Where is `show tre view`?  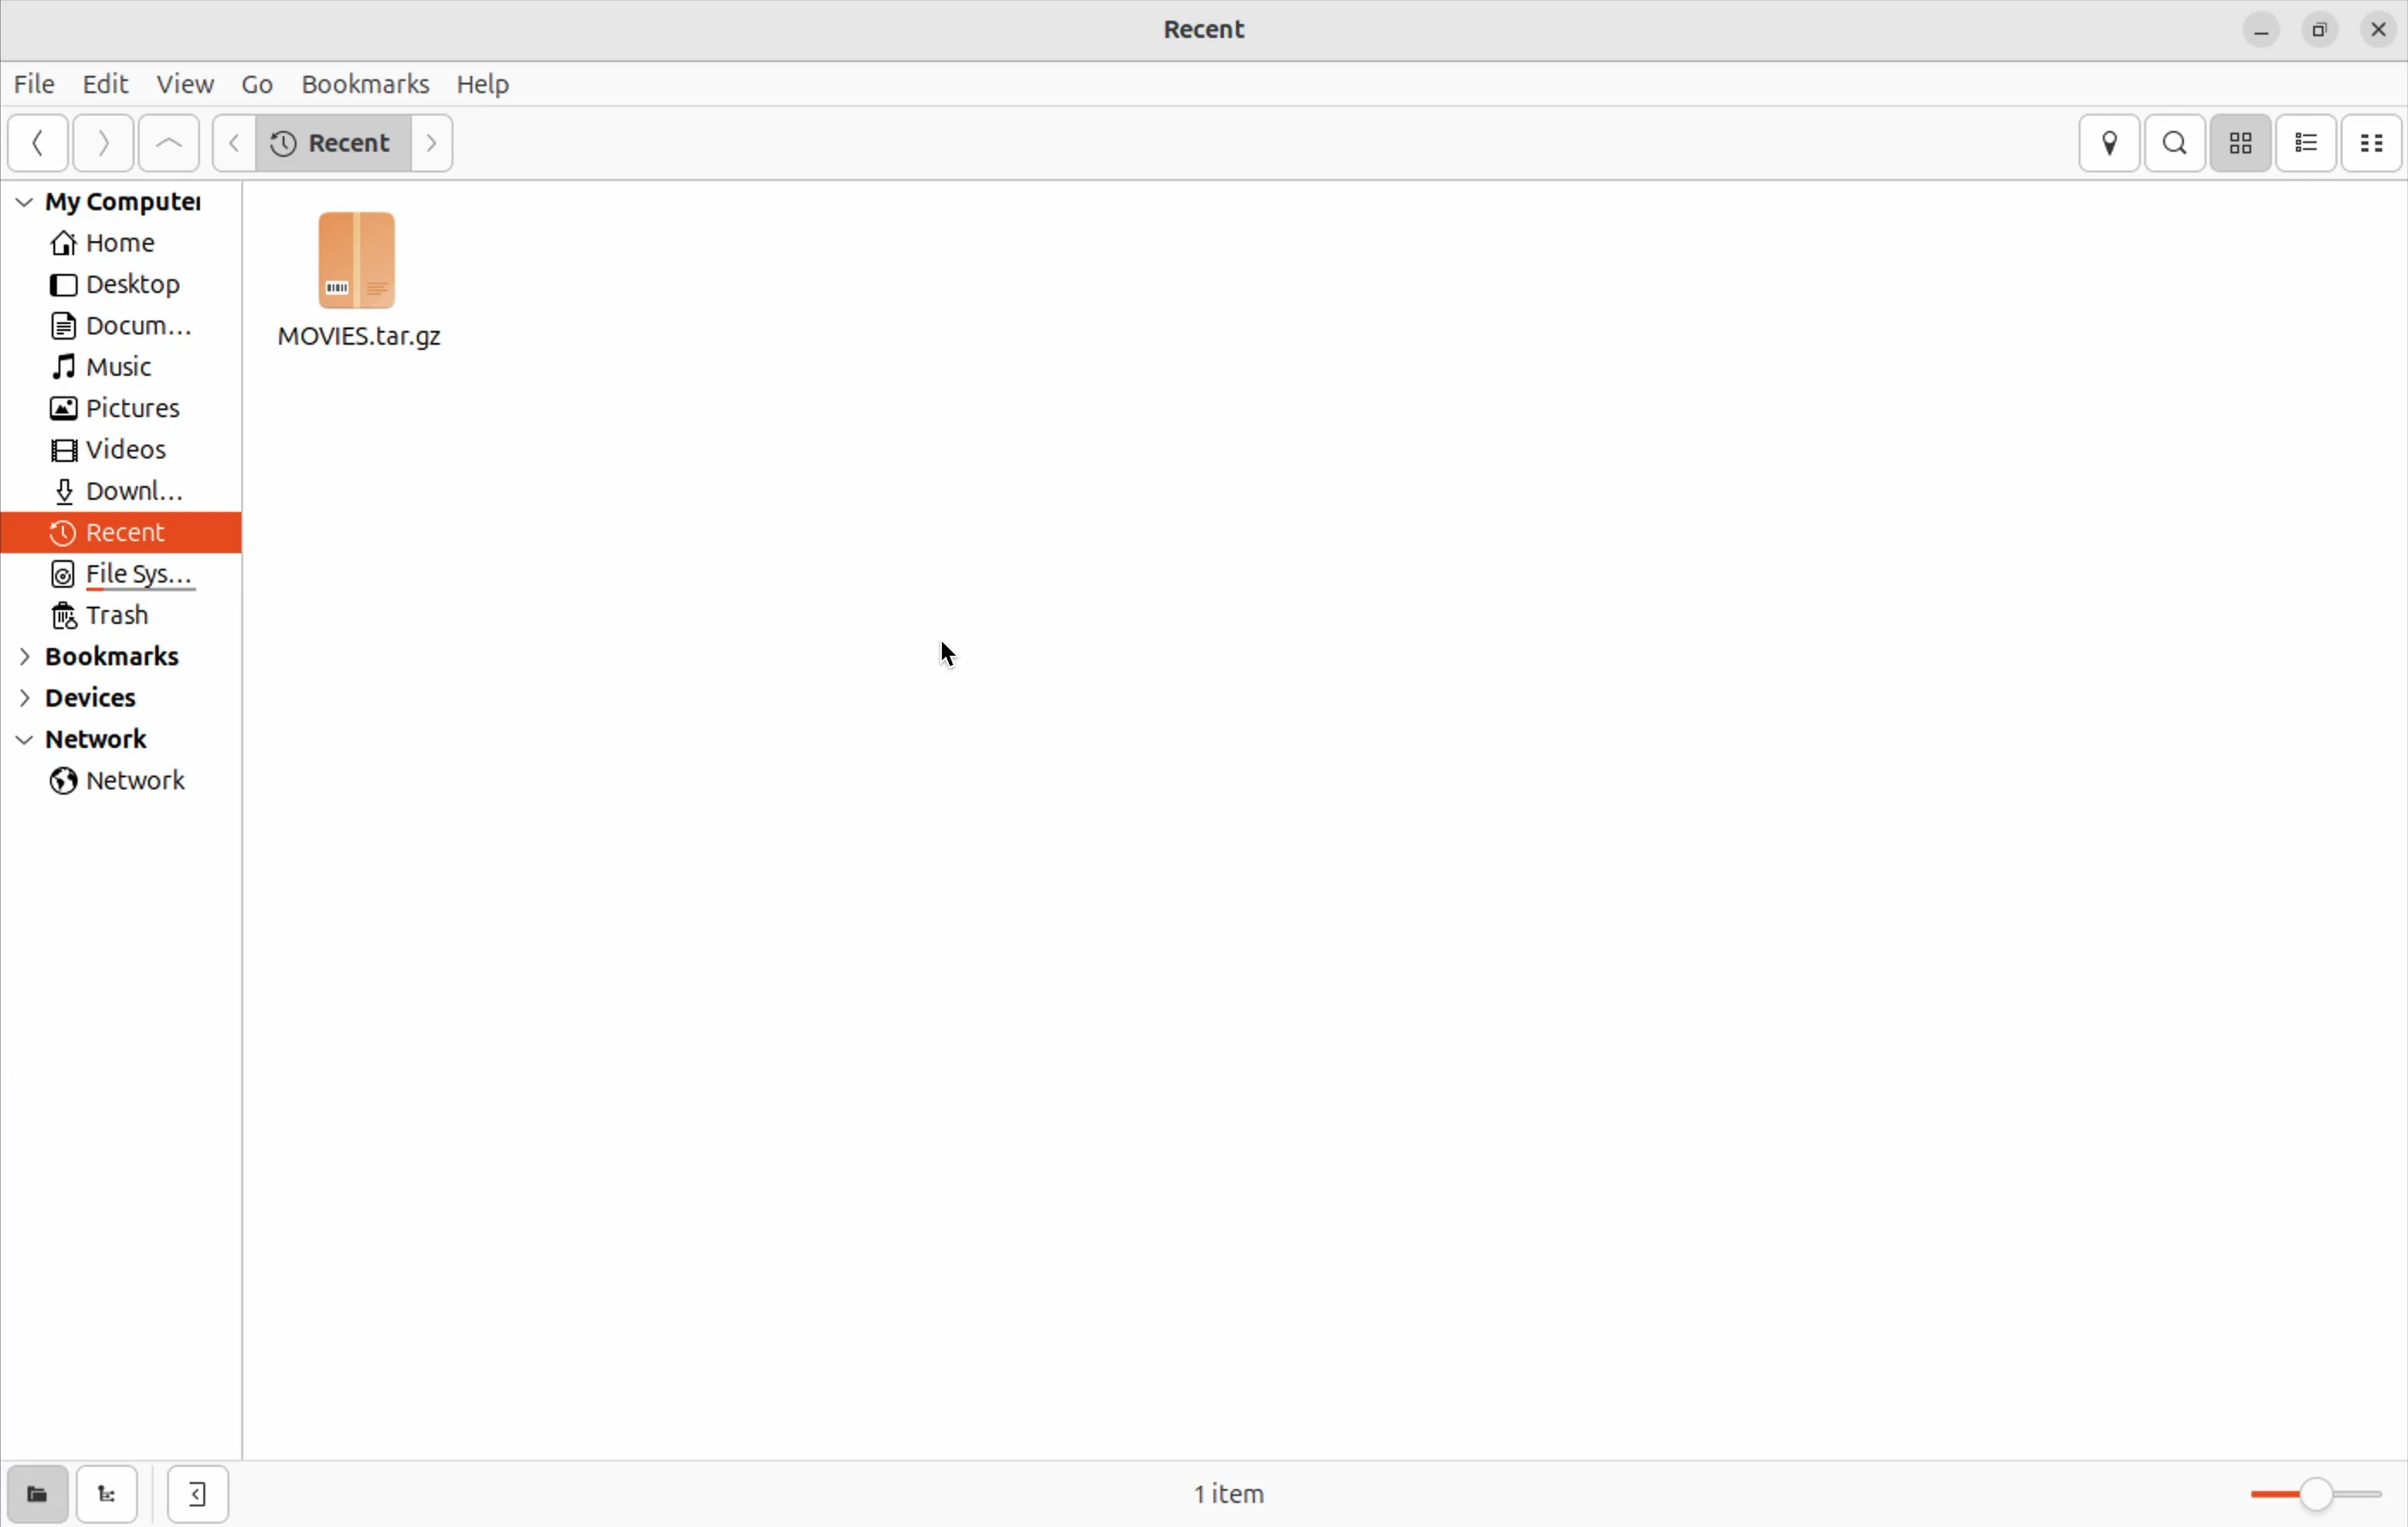
show tre view is located at coordinates (109, 1494).